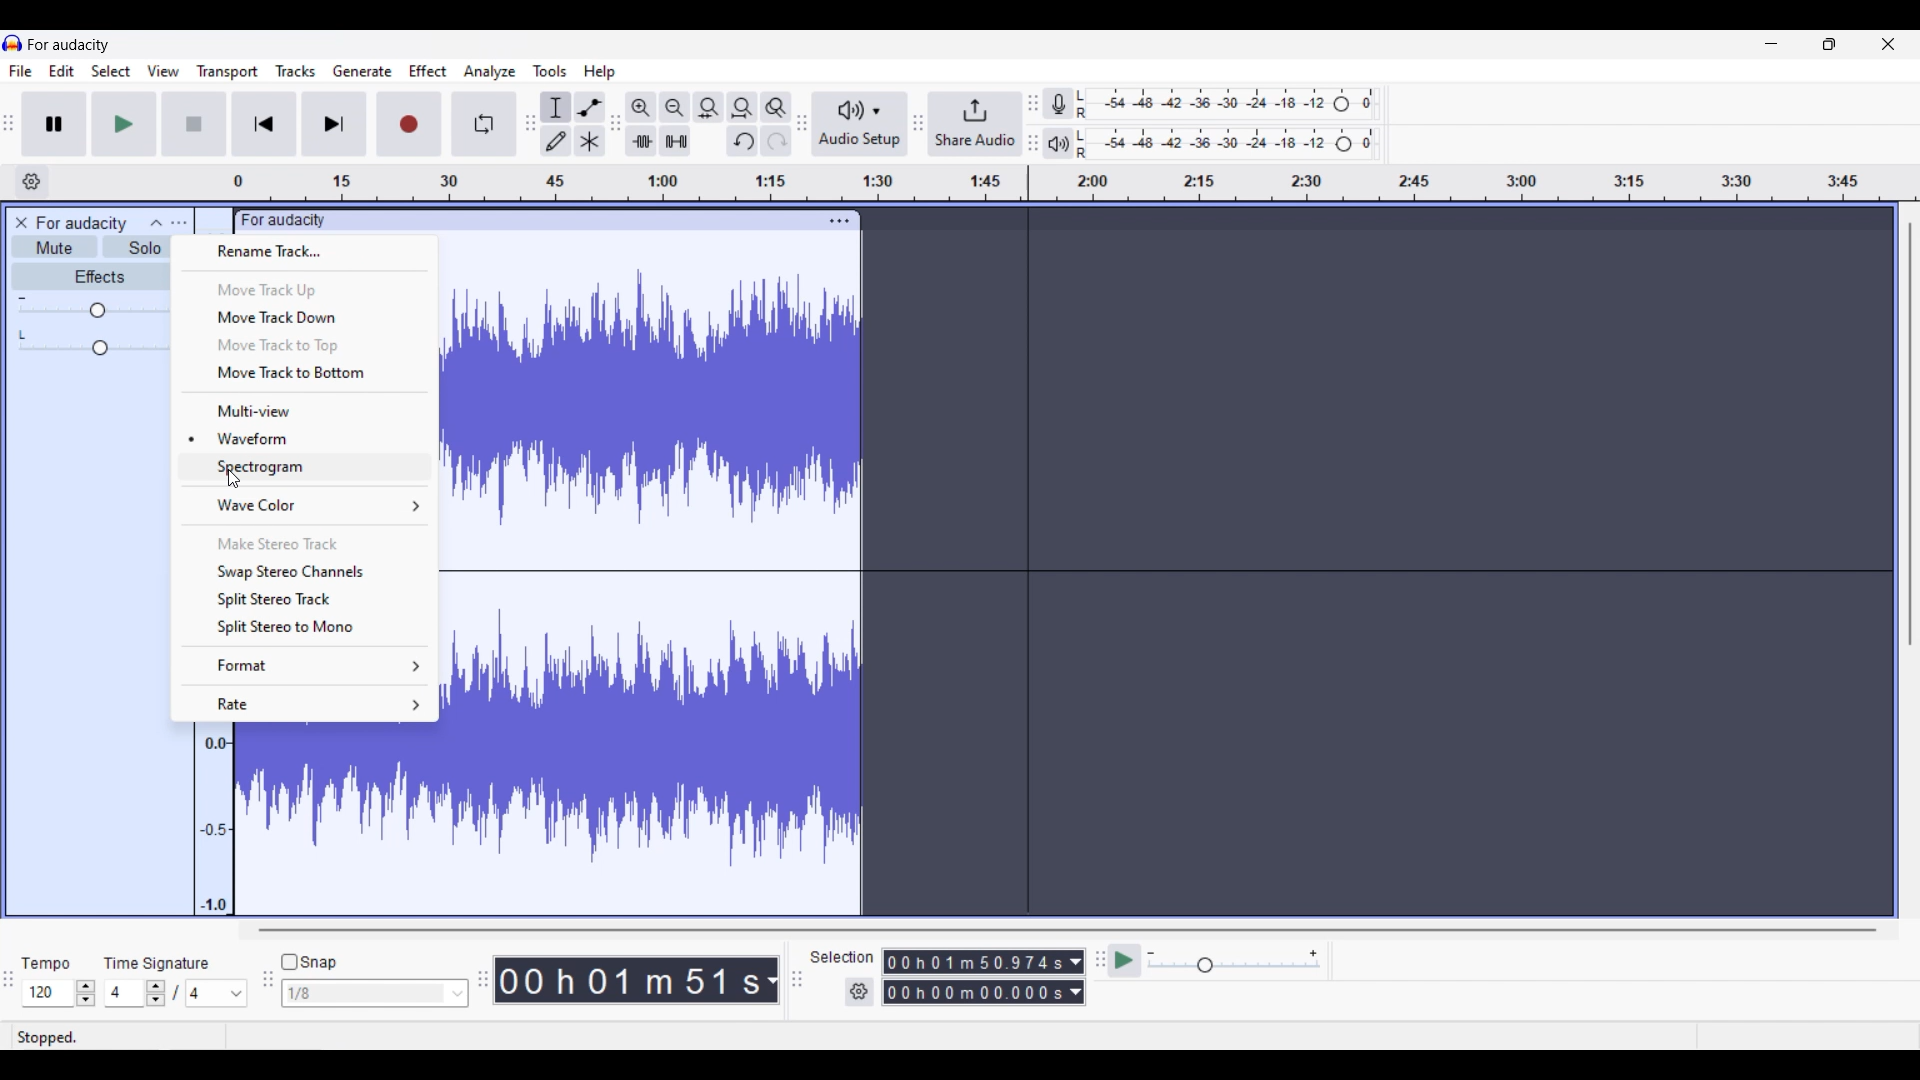  Describe the element at coordinates (658, 743) in the screenshot. I see `track waveform` at that location.